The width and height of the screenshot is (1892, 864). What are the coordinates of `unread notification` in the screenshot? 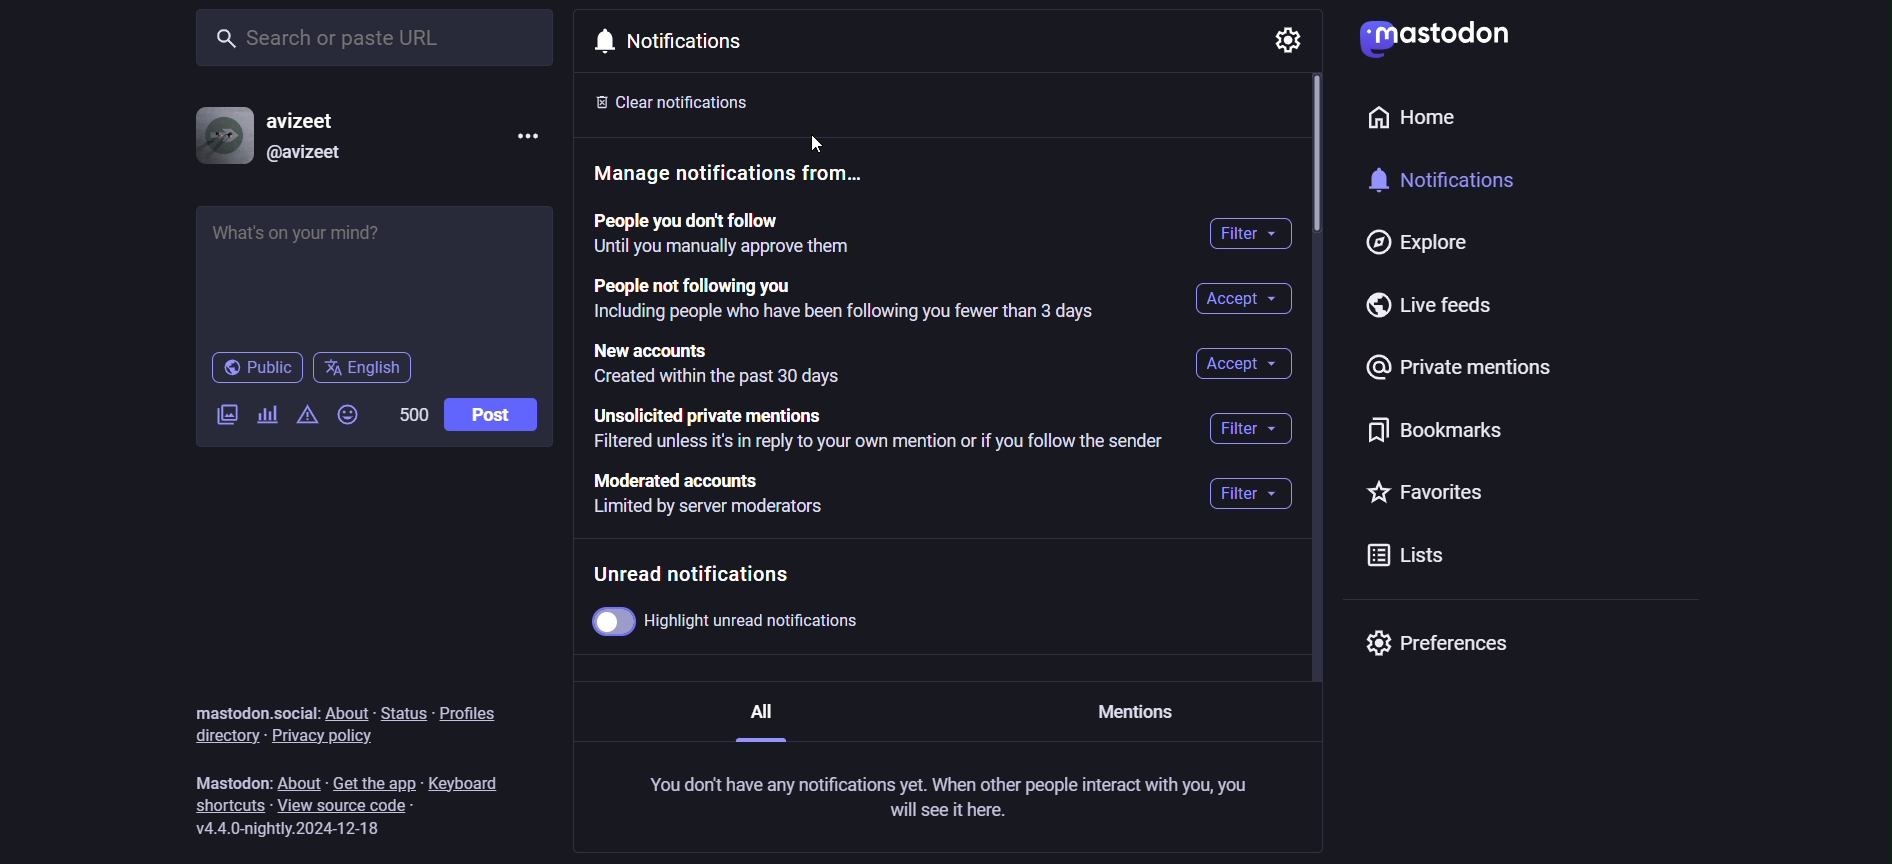 It's located at (710, 575).